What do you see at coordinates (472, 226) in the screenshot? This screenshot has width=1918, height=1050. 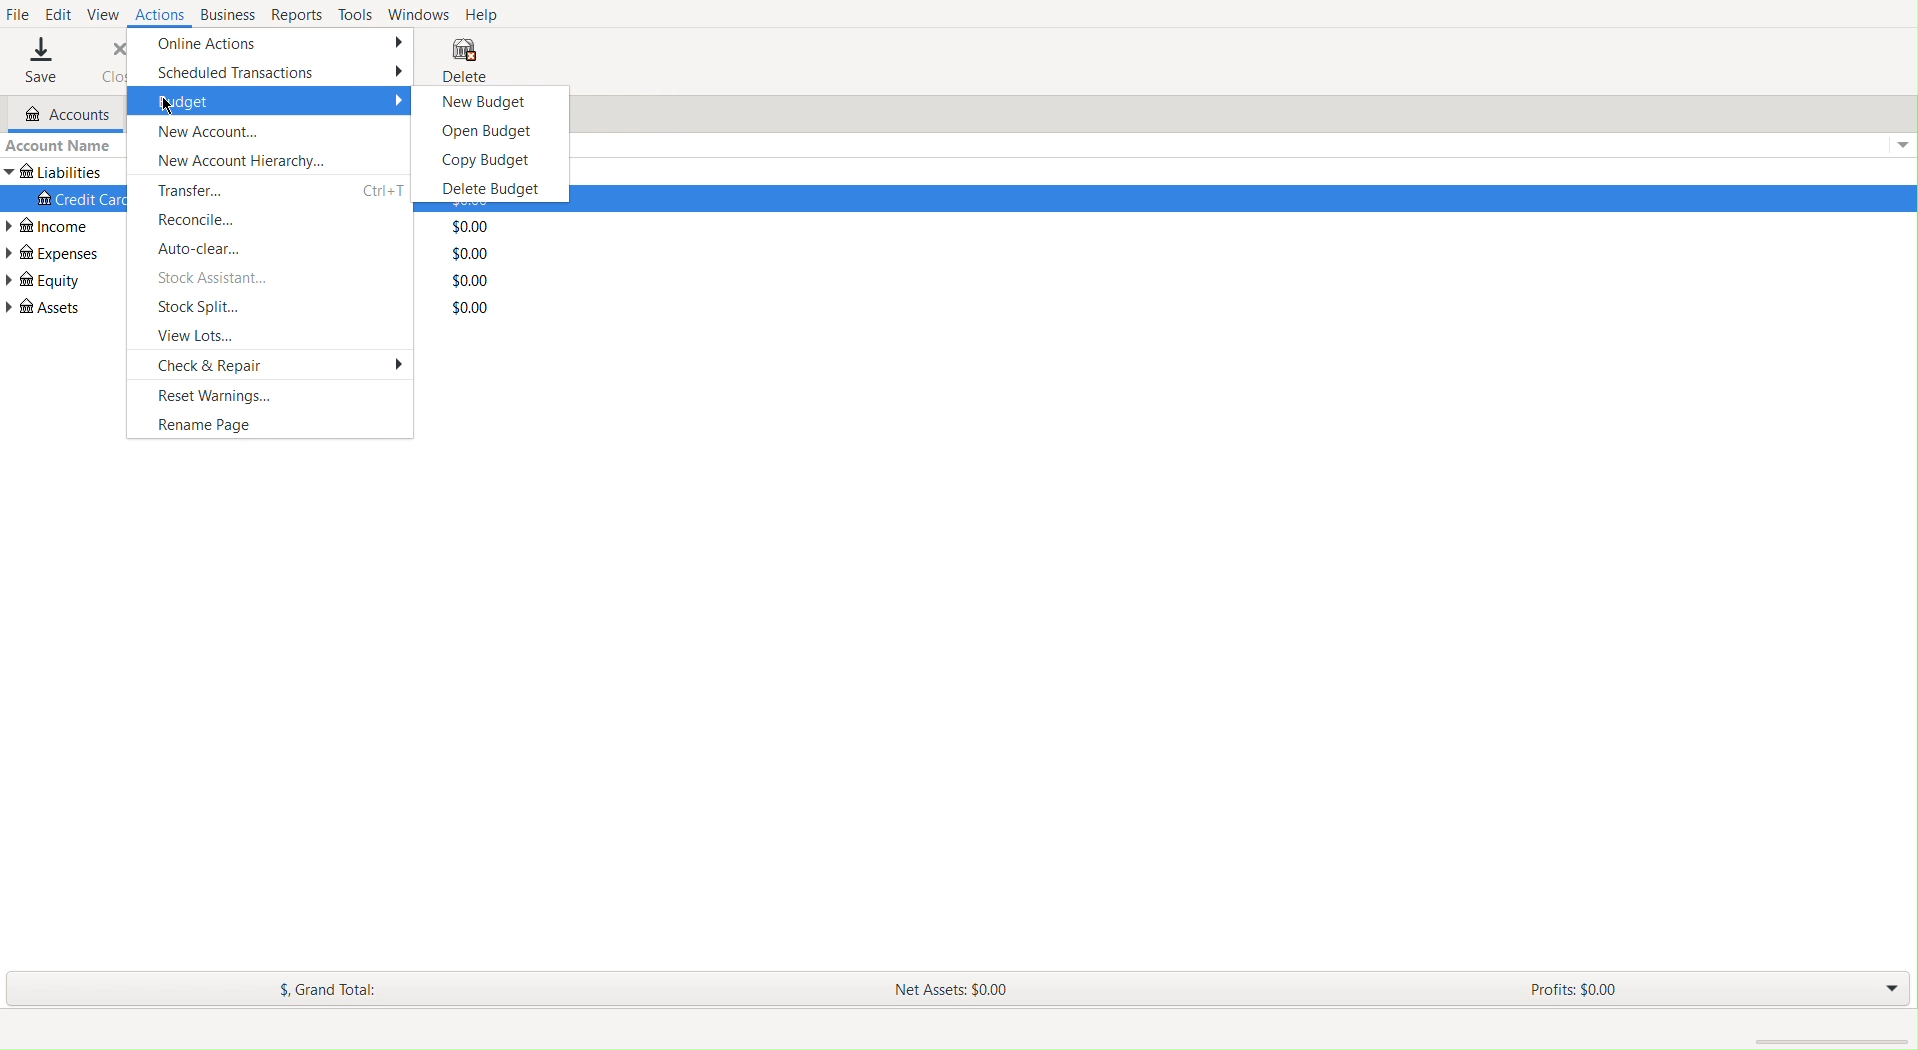 I see `Total` at bounding box center [472, 226].